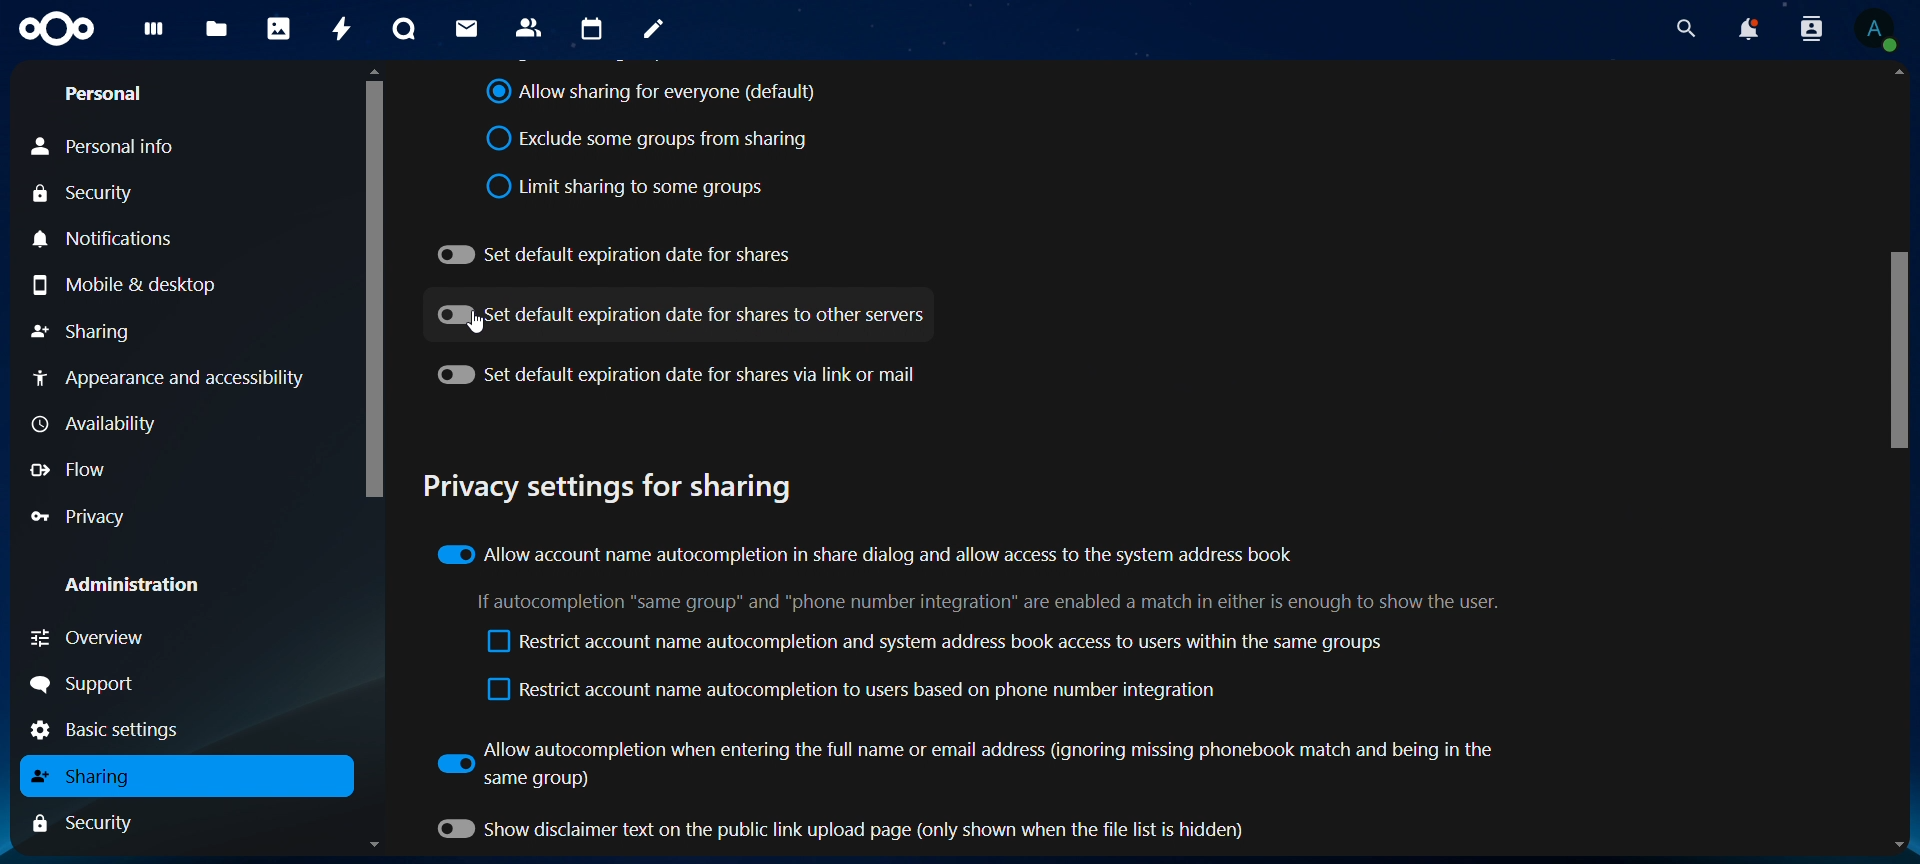 Image resolution: width=1920 pixels, height=864 pixels. I want to click on basic settings, so click(113, 730).